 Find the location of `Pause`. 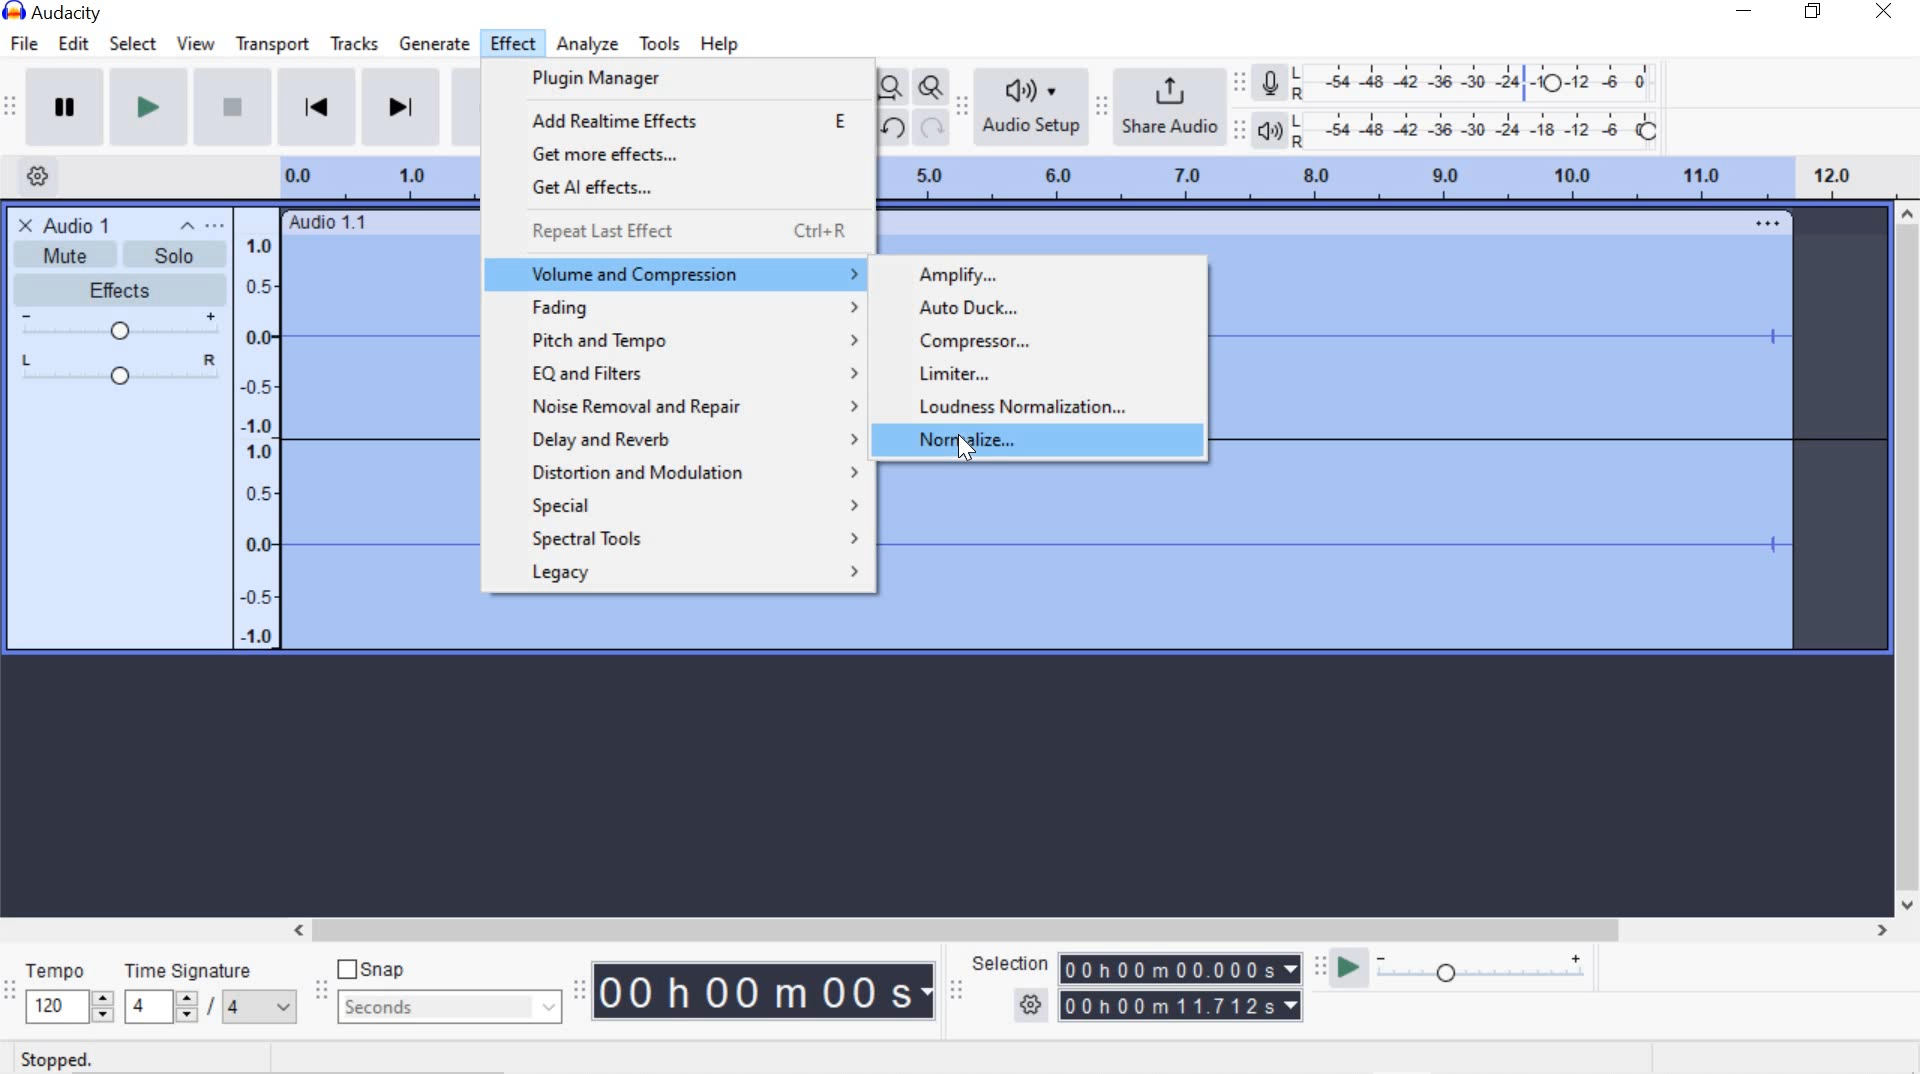

Pause is located at coordinates (66, 107).